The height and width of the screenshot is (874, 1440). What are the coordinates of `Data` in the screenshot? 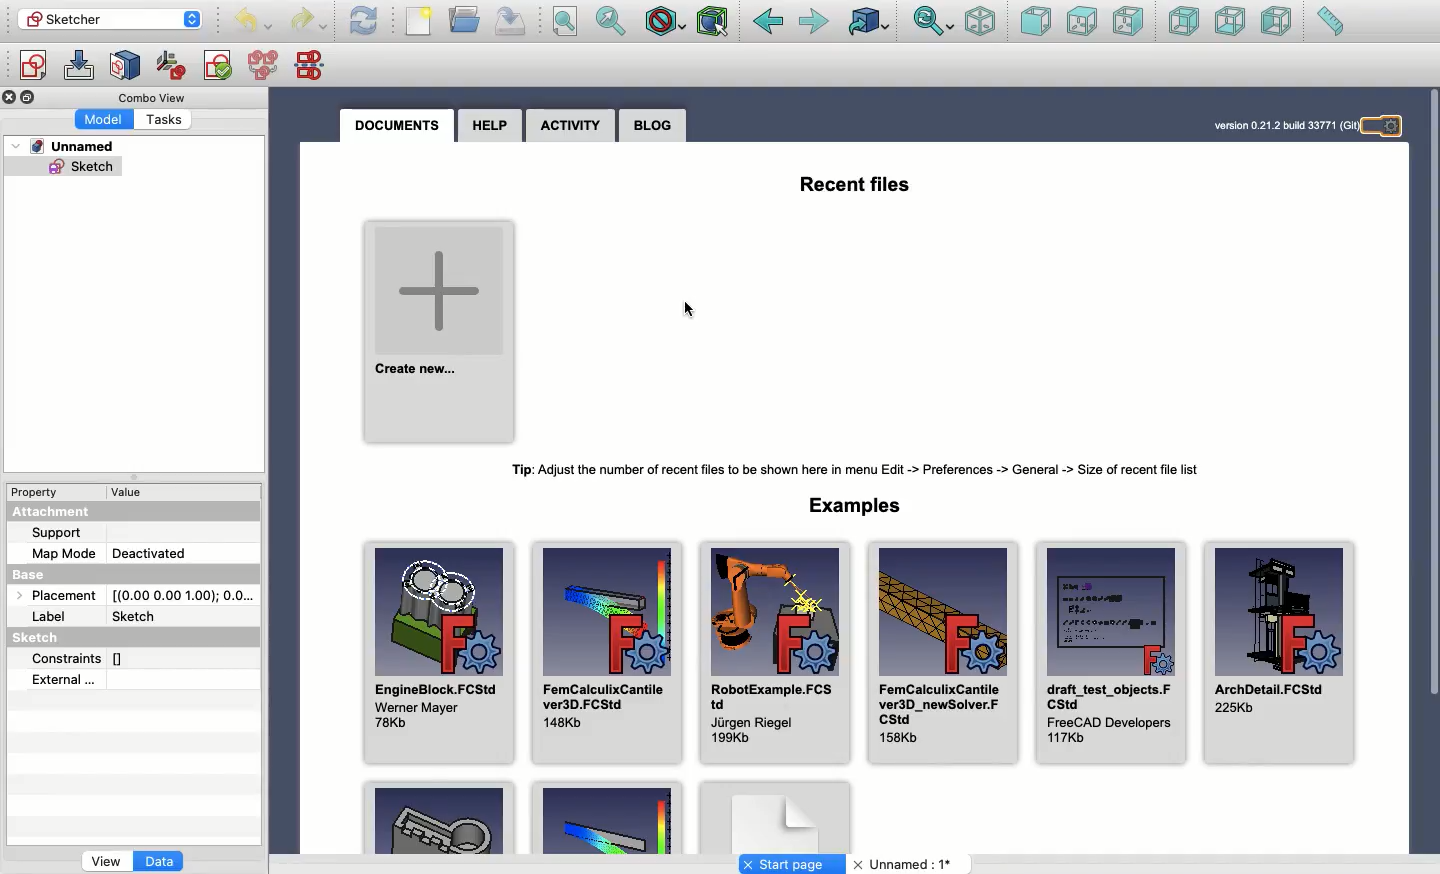 It's located at (160, 859).